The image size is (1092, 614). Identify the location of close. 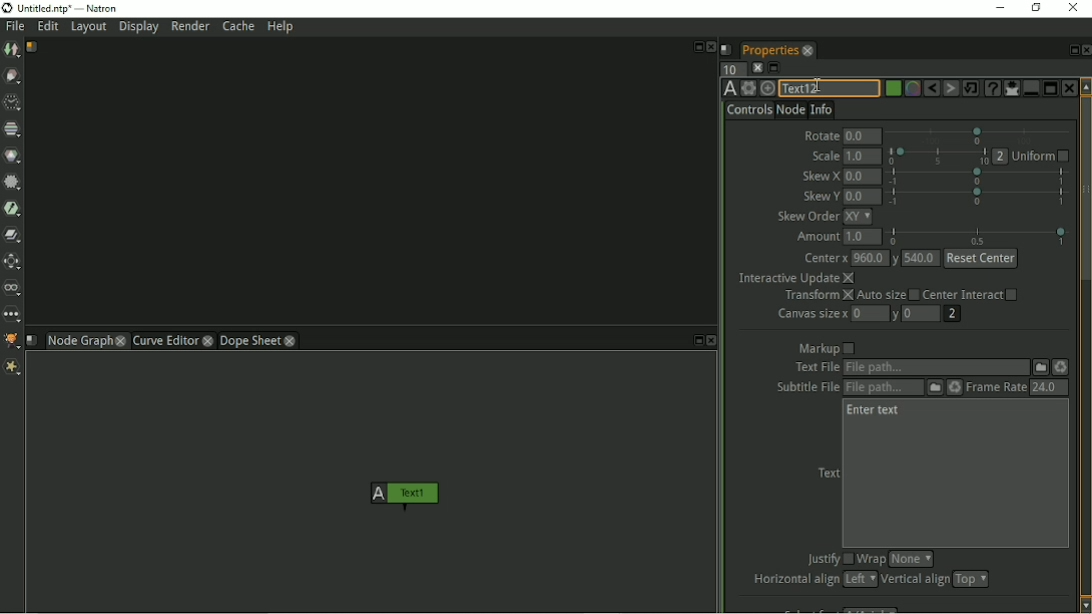
(808, 50).